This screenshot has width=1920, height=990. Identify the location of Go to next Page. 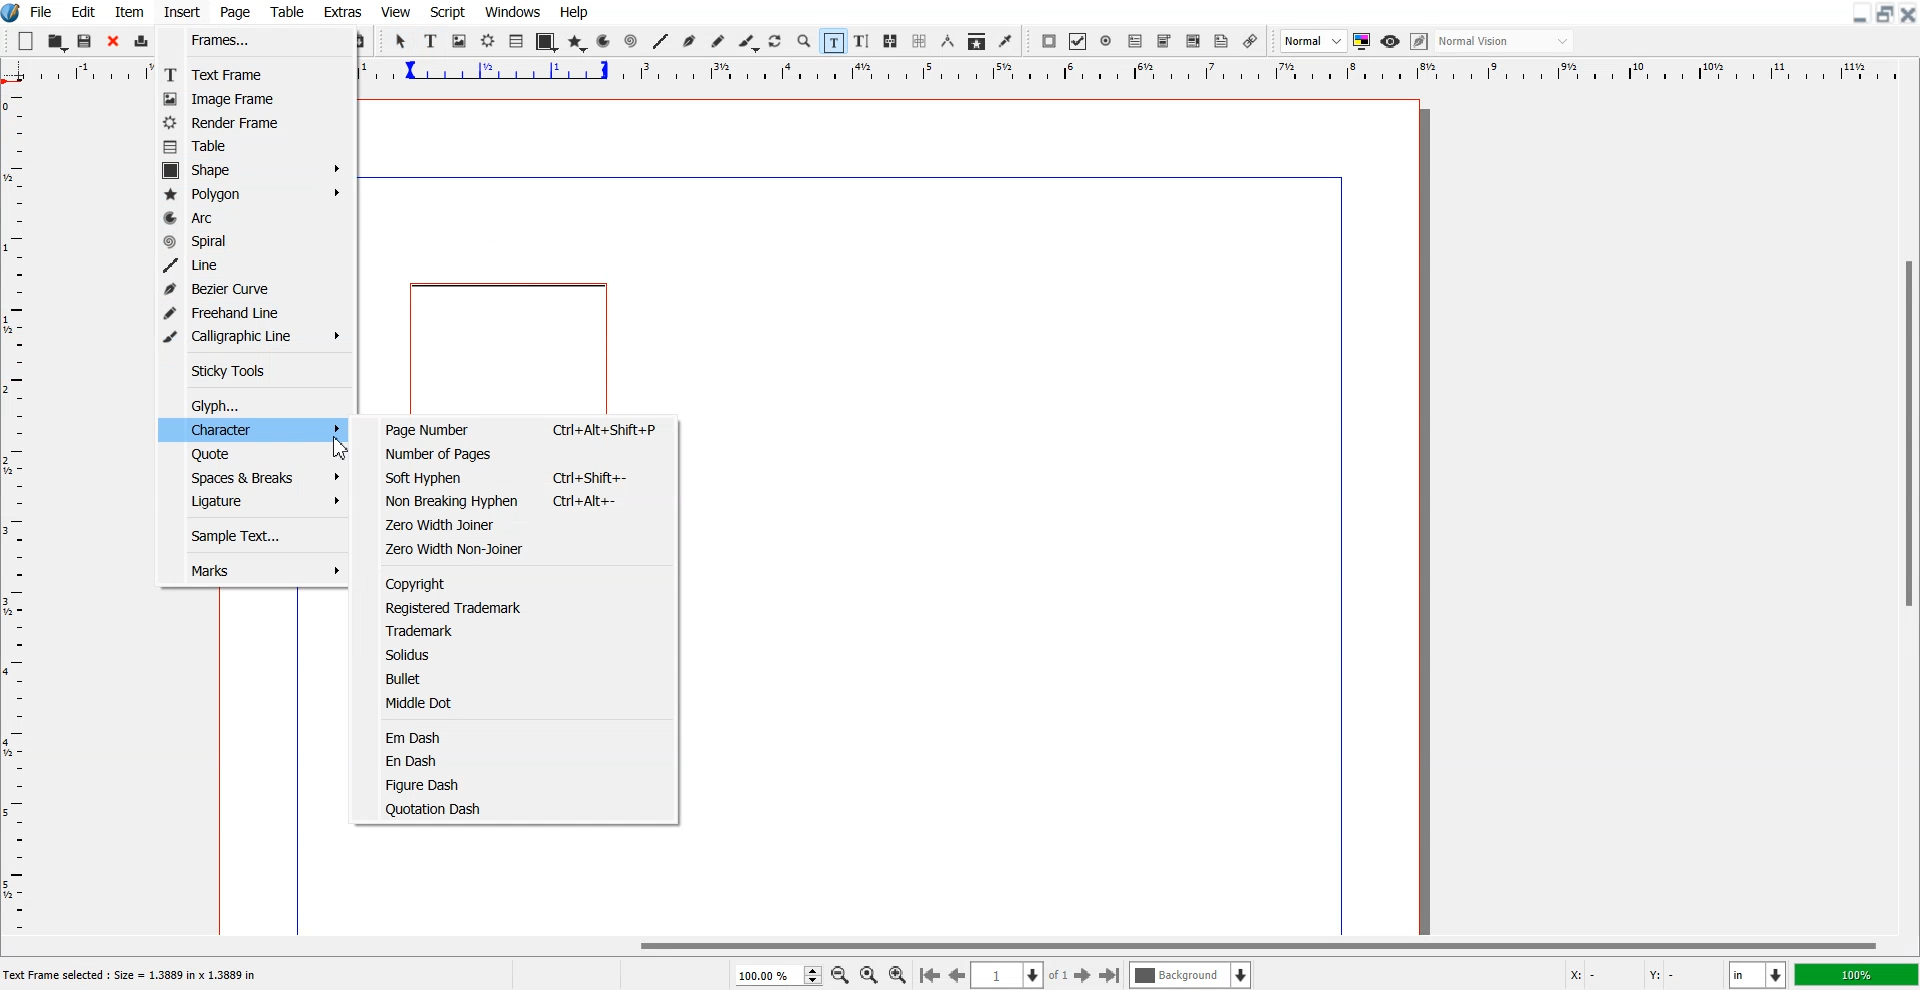
(1083, 976).